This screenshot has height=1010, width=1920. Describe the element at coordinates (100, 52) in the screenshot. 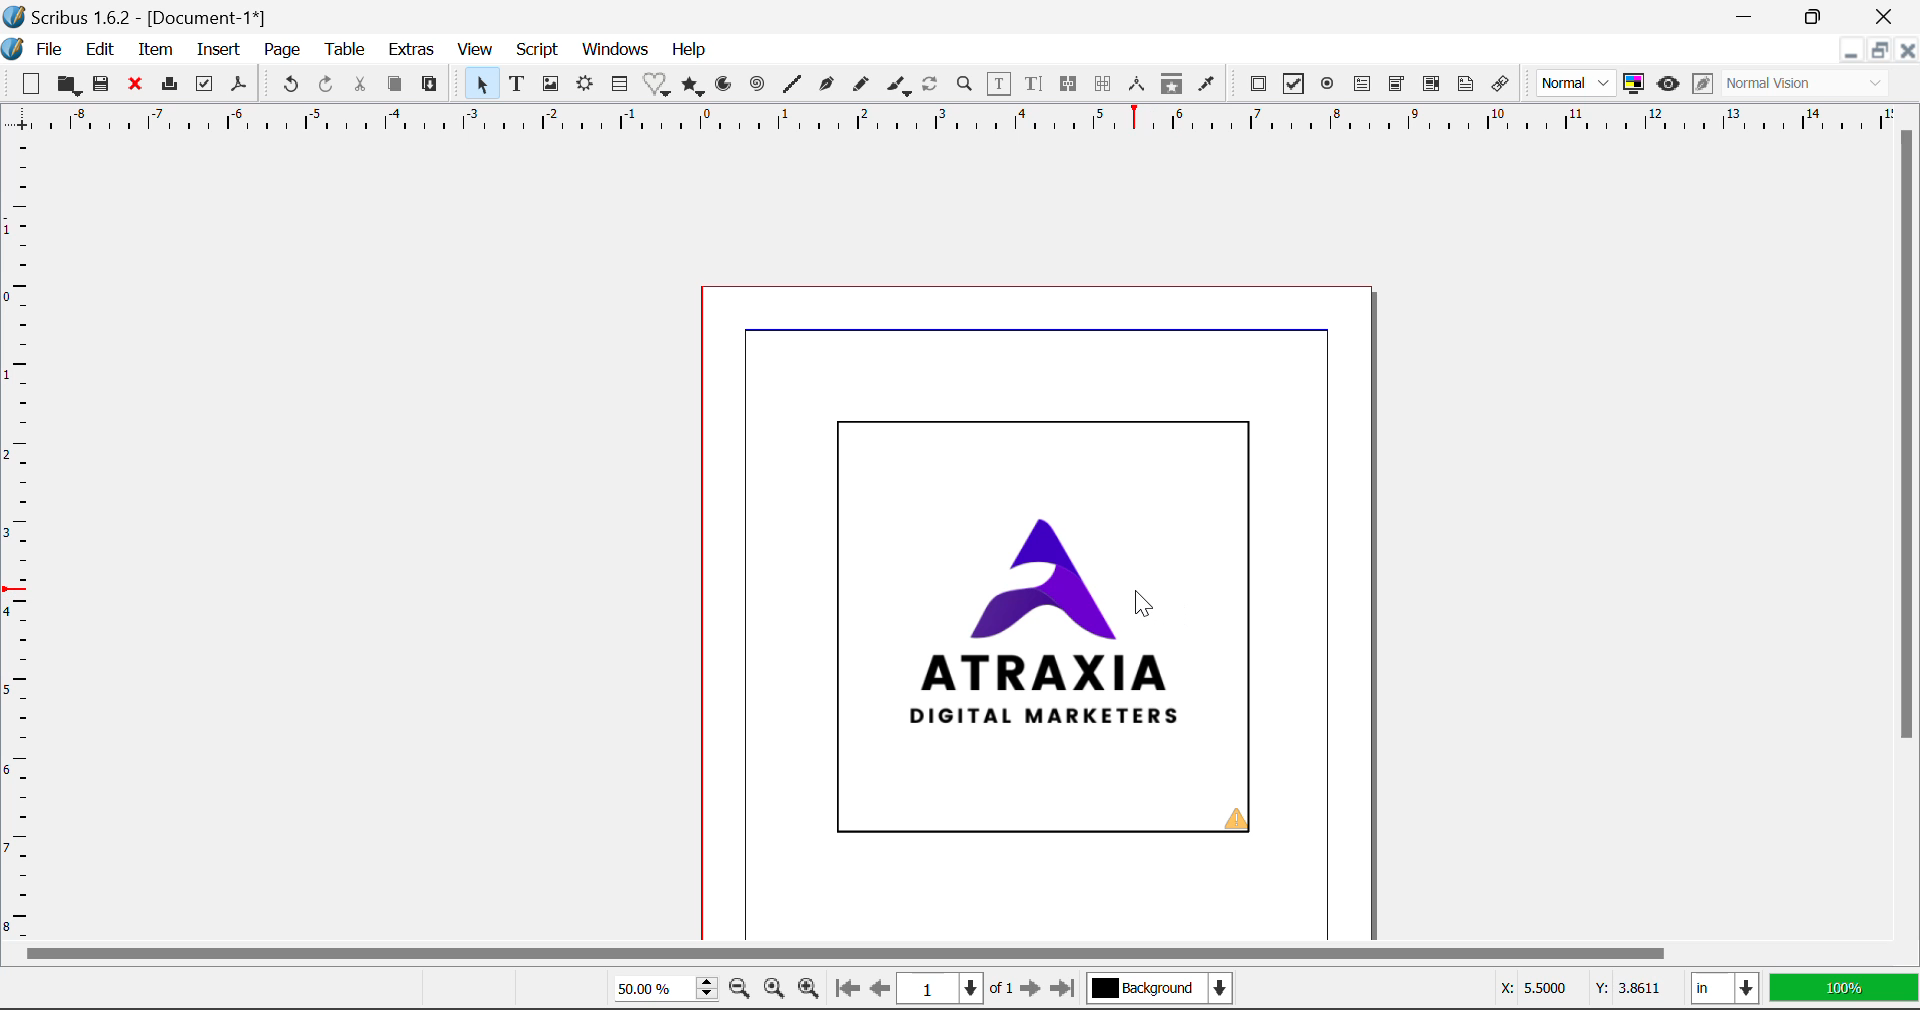

I see `Edit` at that location.